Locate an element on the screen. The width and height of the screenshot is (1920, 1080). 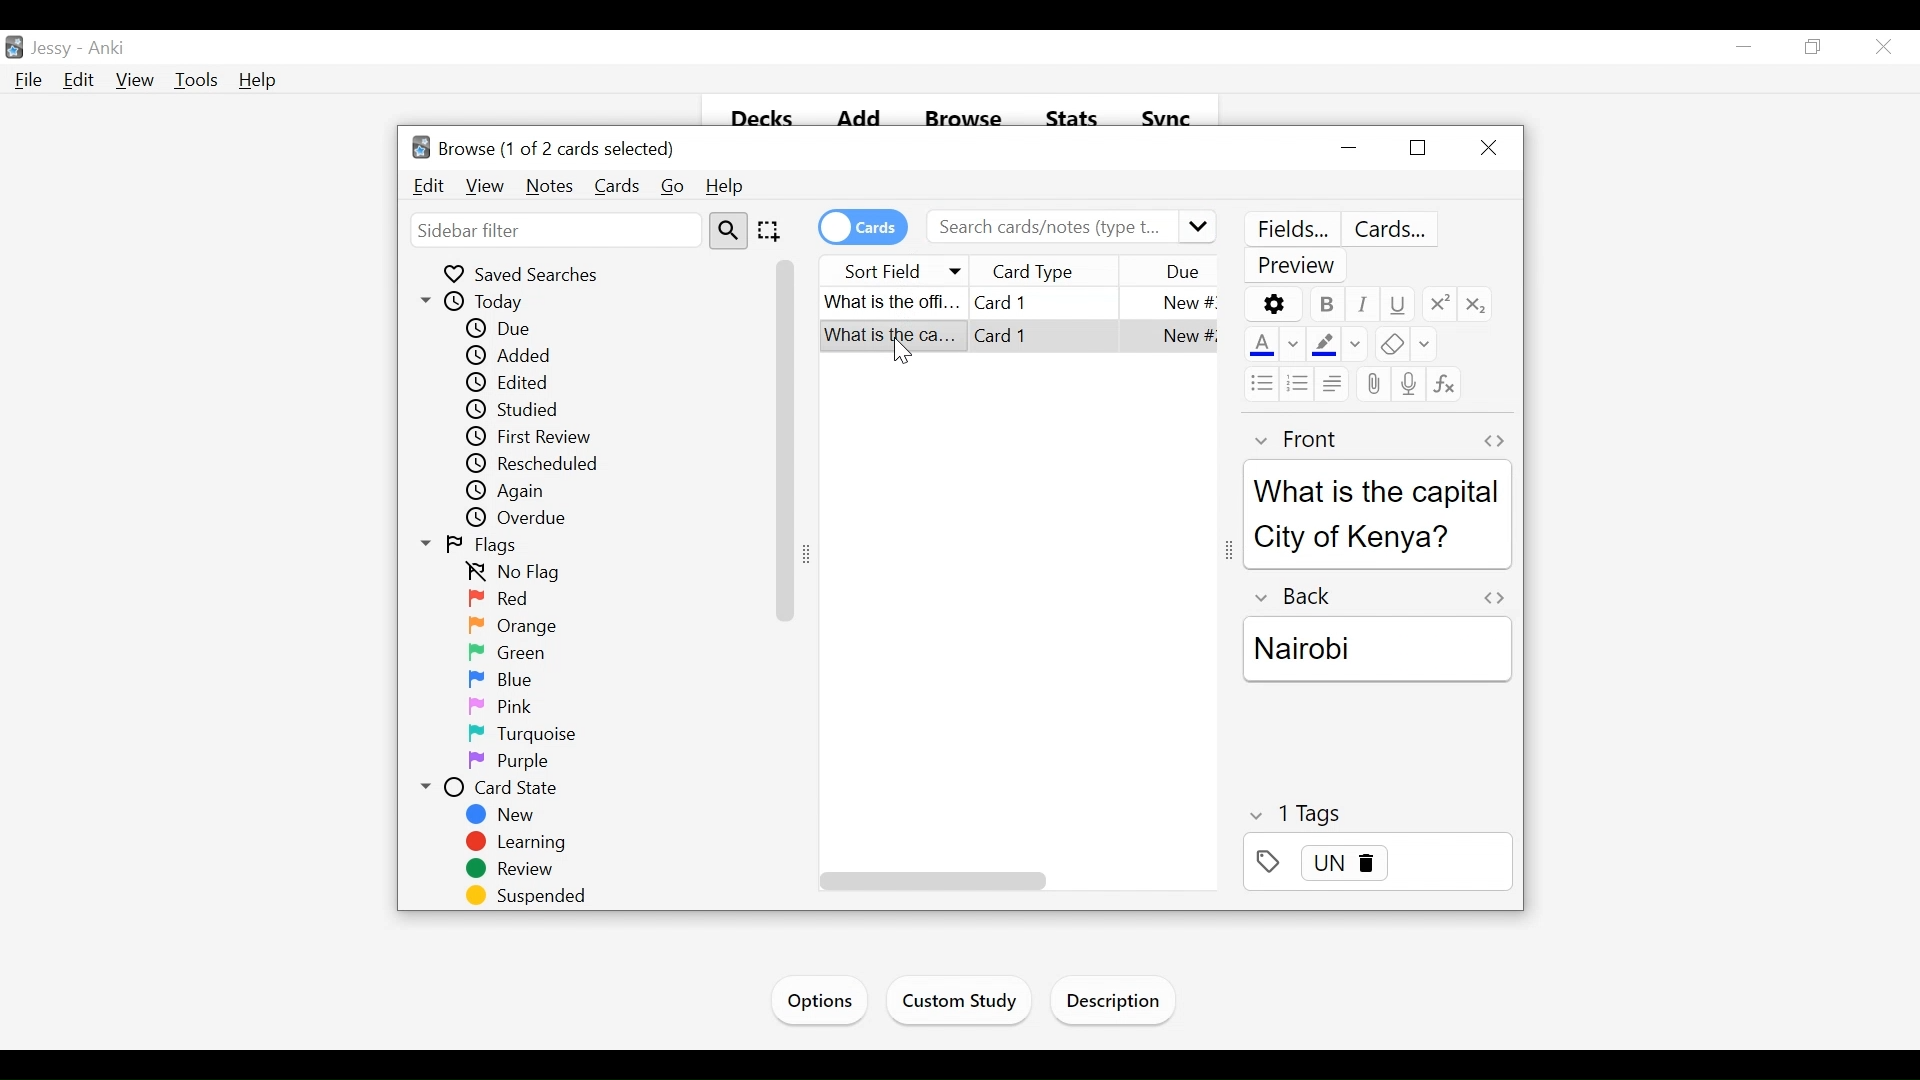
Red is located at coordinates (497, 599).